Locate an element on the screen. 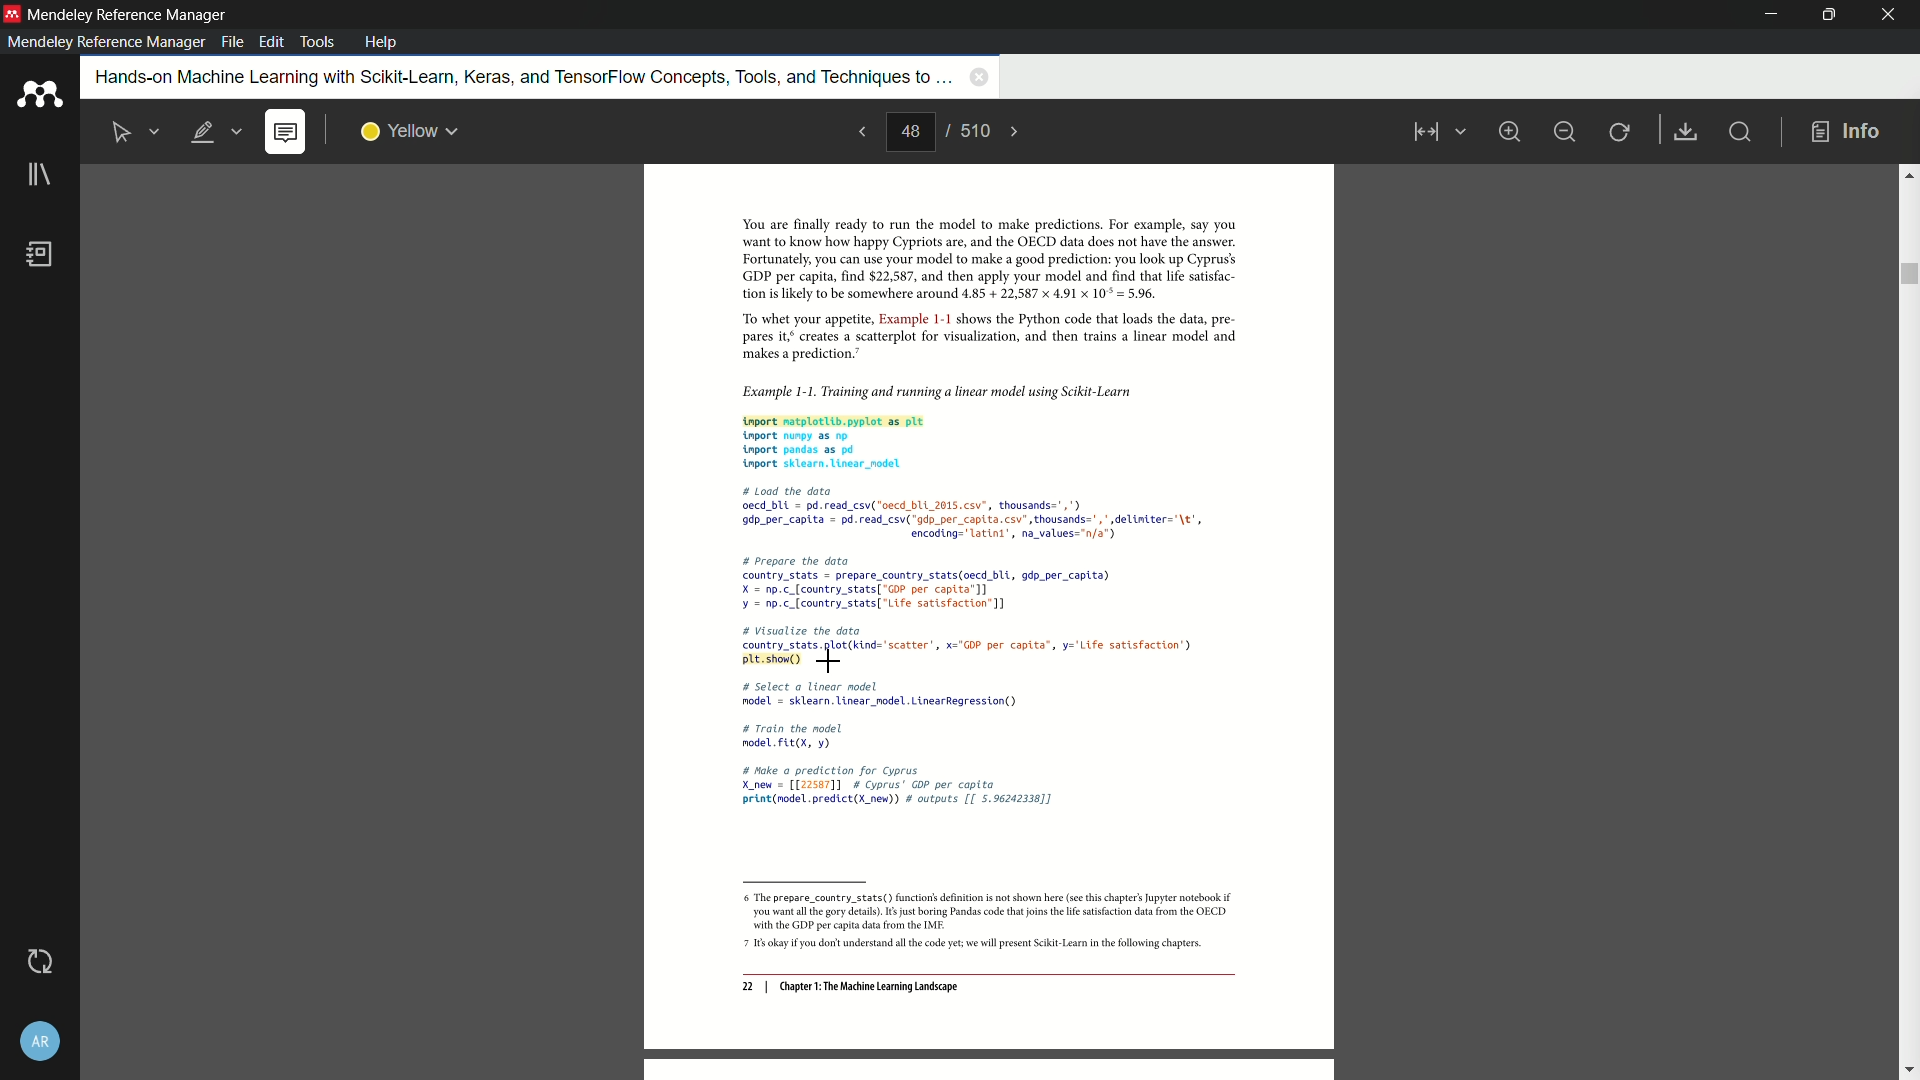 This screenshot has width=1920, height=1080. book is located at coordinates (41, 254).